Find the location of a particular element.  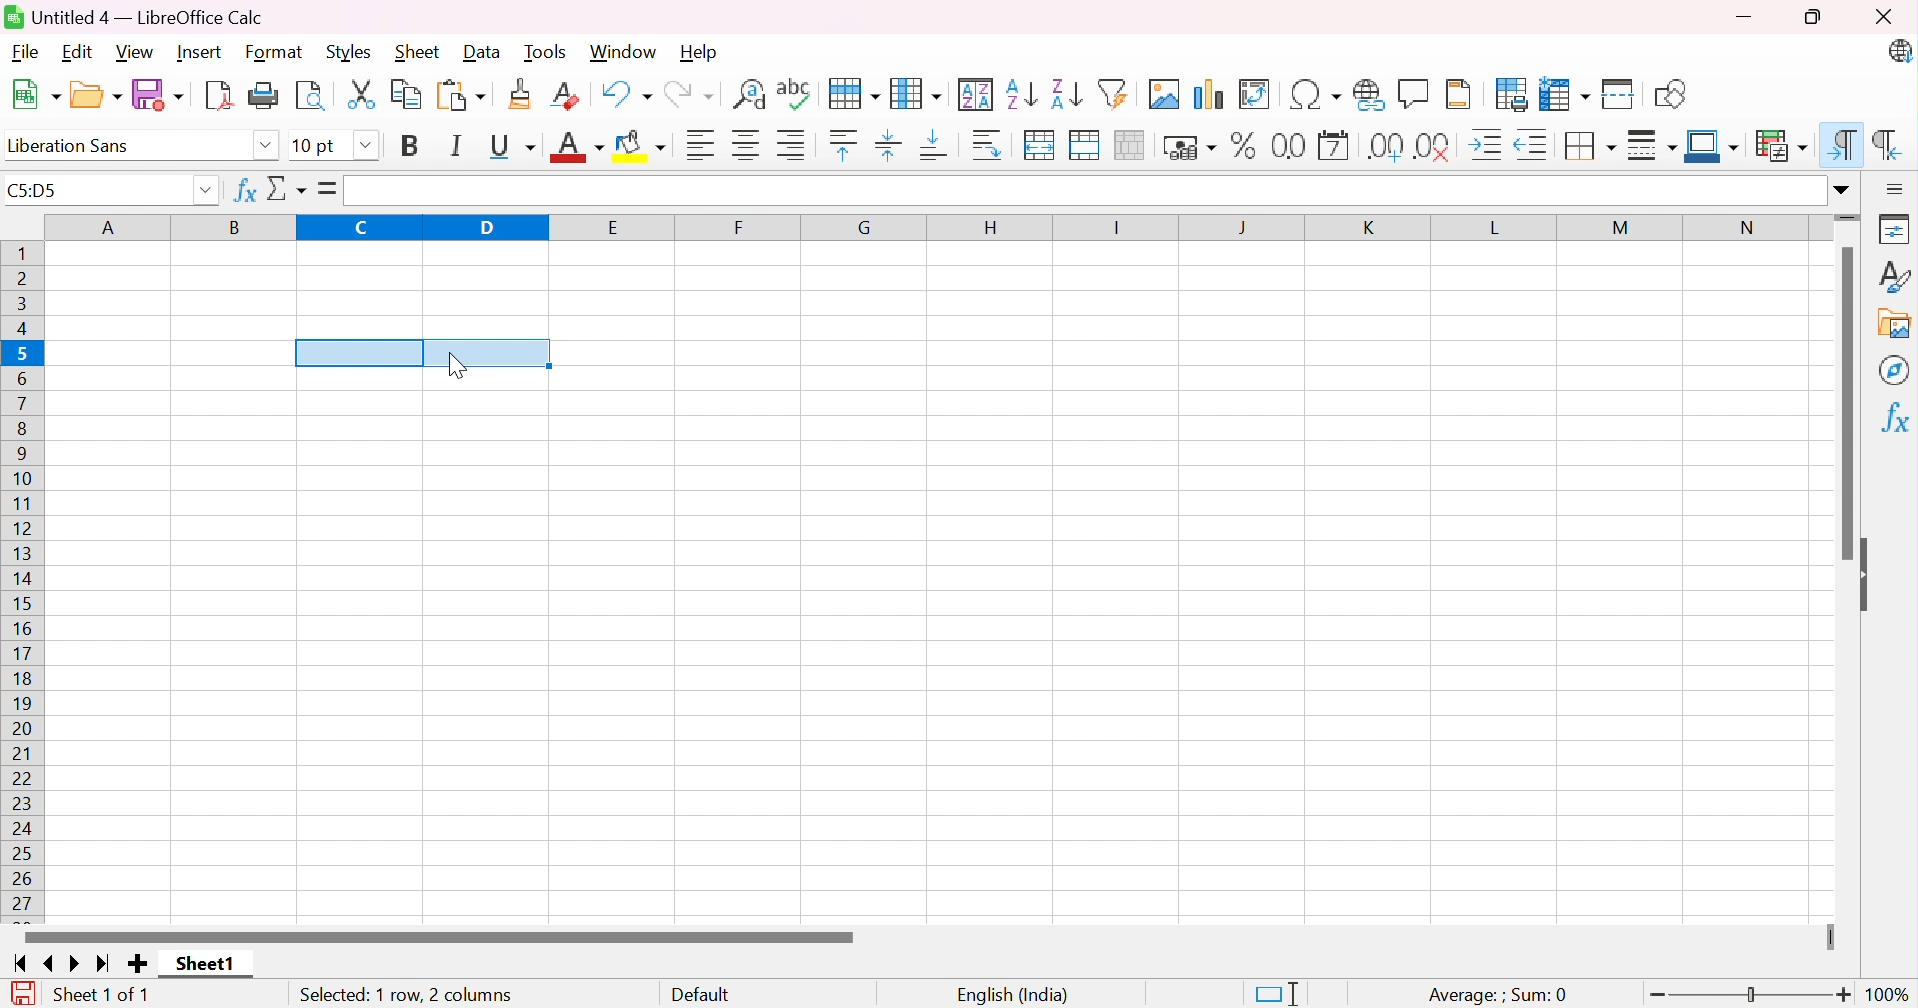

Paste is located at coordinates (463, 94).